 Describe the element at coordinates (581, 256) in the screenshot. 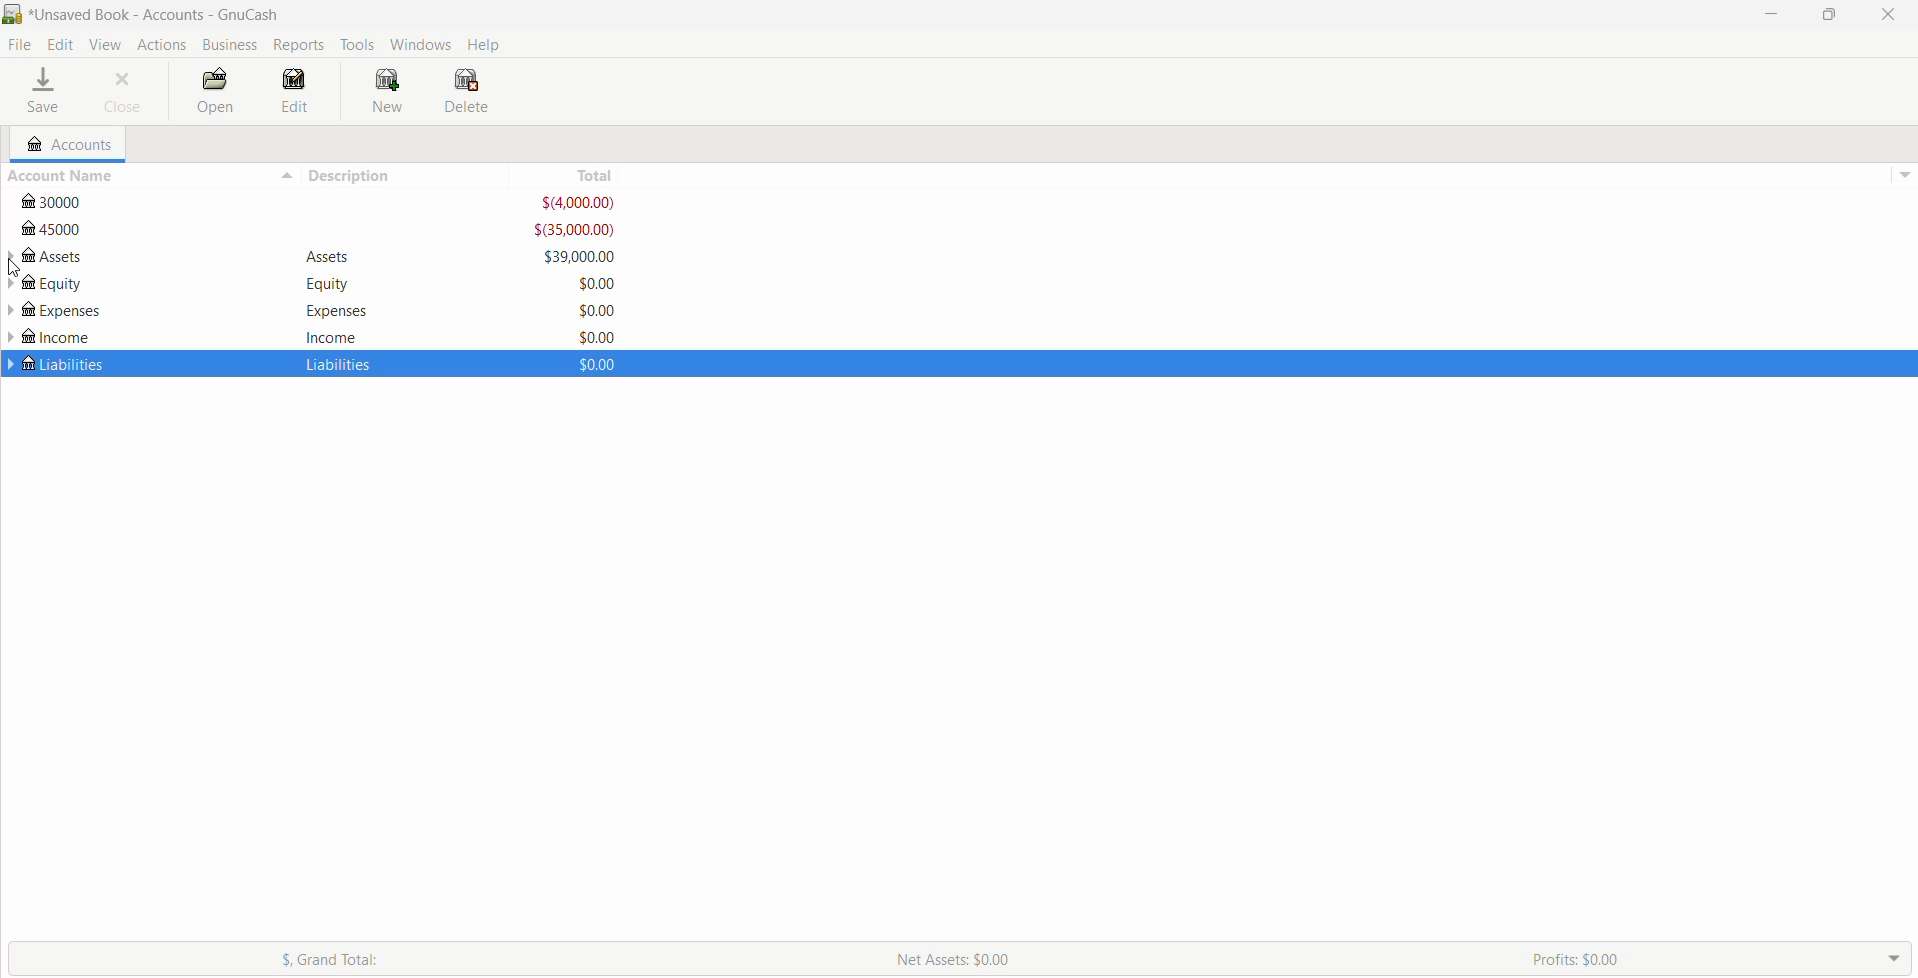

I see `$39,000.00` at that location.